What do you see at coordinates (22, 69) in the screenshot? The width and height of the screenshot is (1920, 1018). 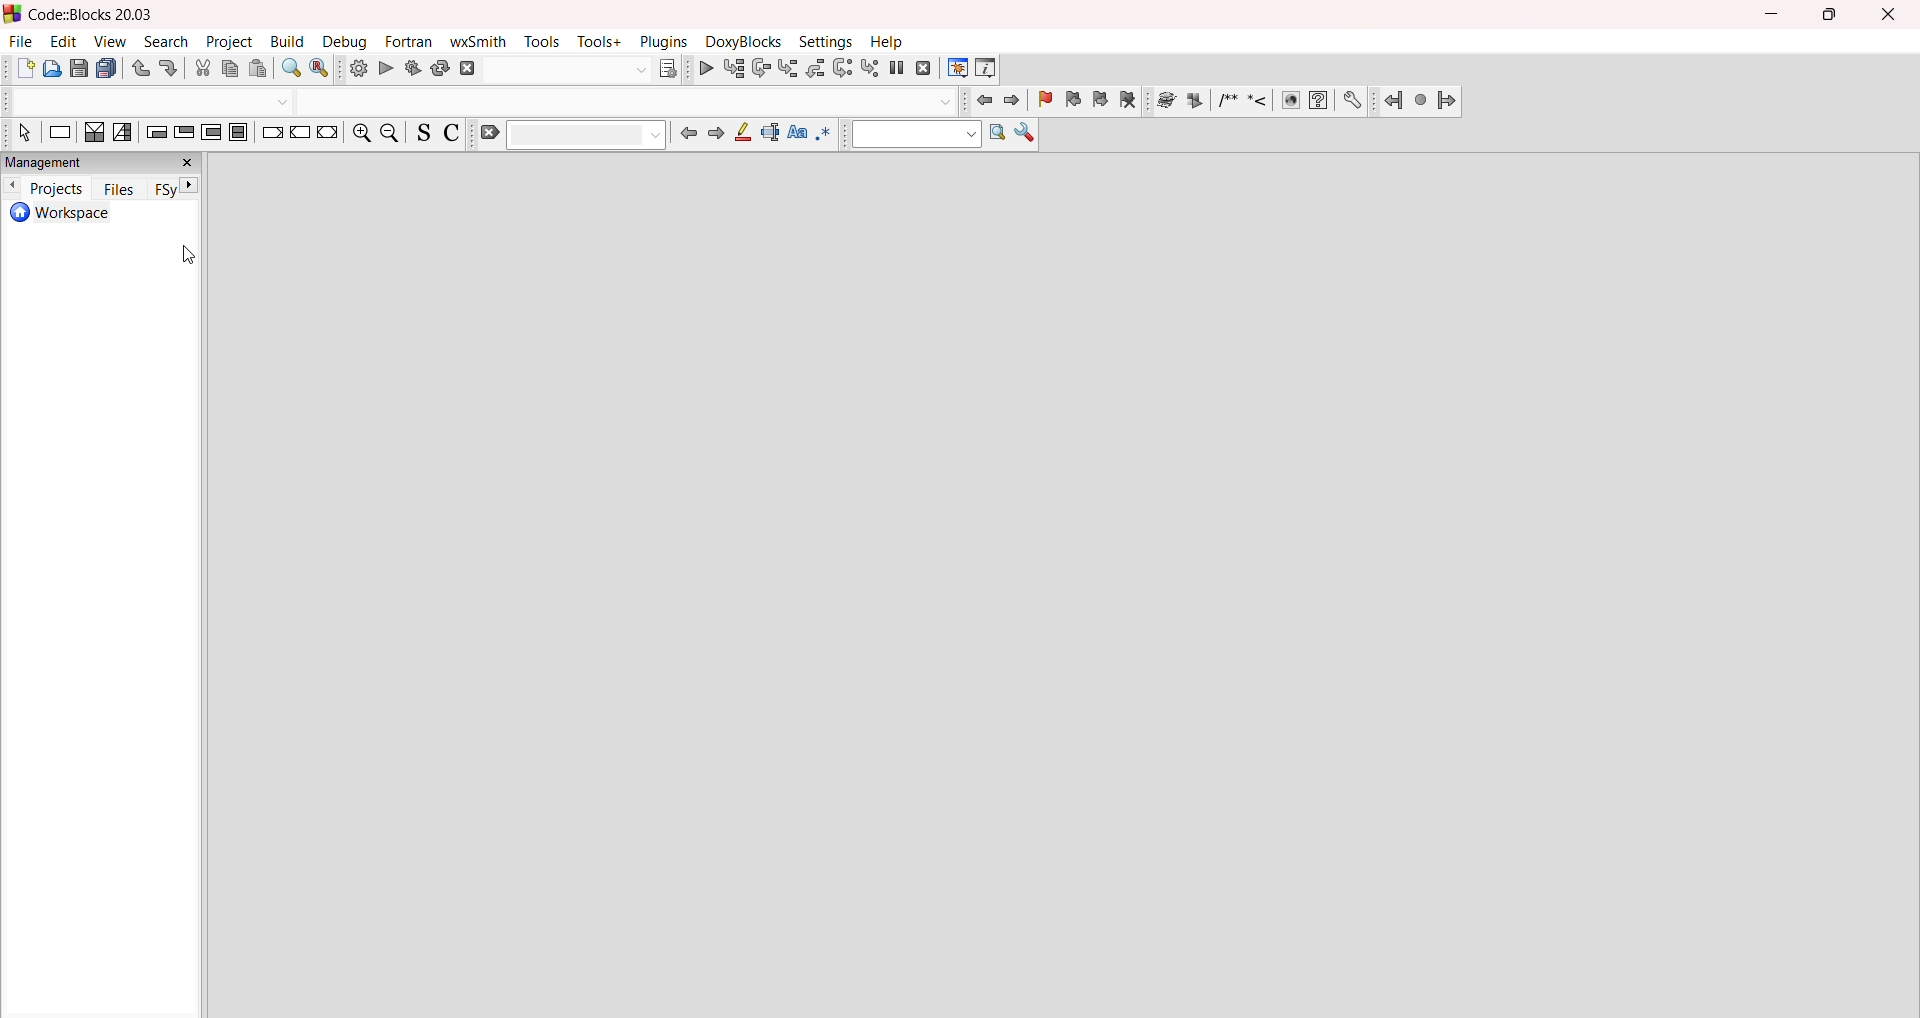 I see `add new` at bounding box center [22, 69].